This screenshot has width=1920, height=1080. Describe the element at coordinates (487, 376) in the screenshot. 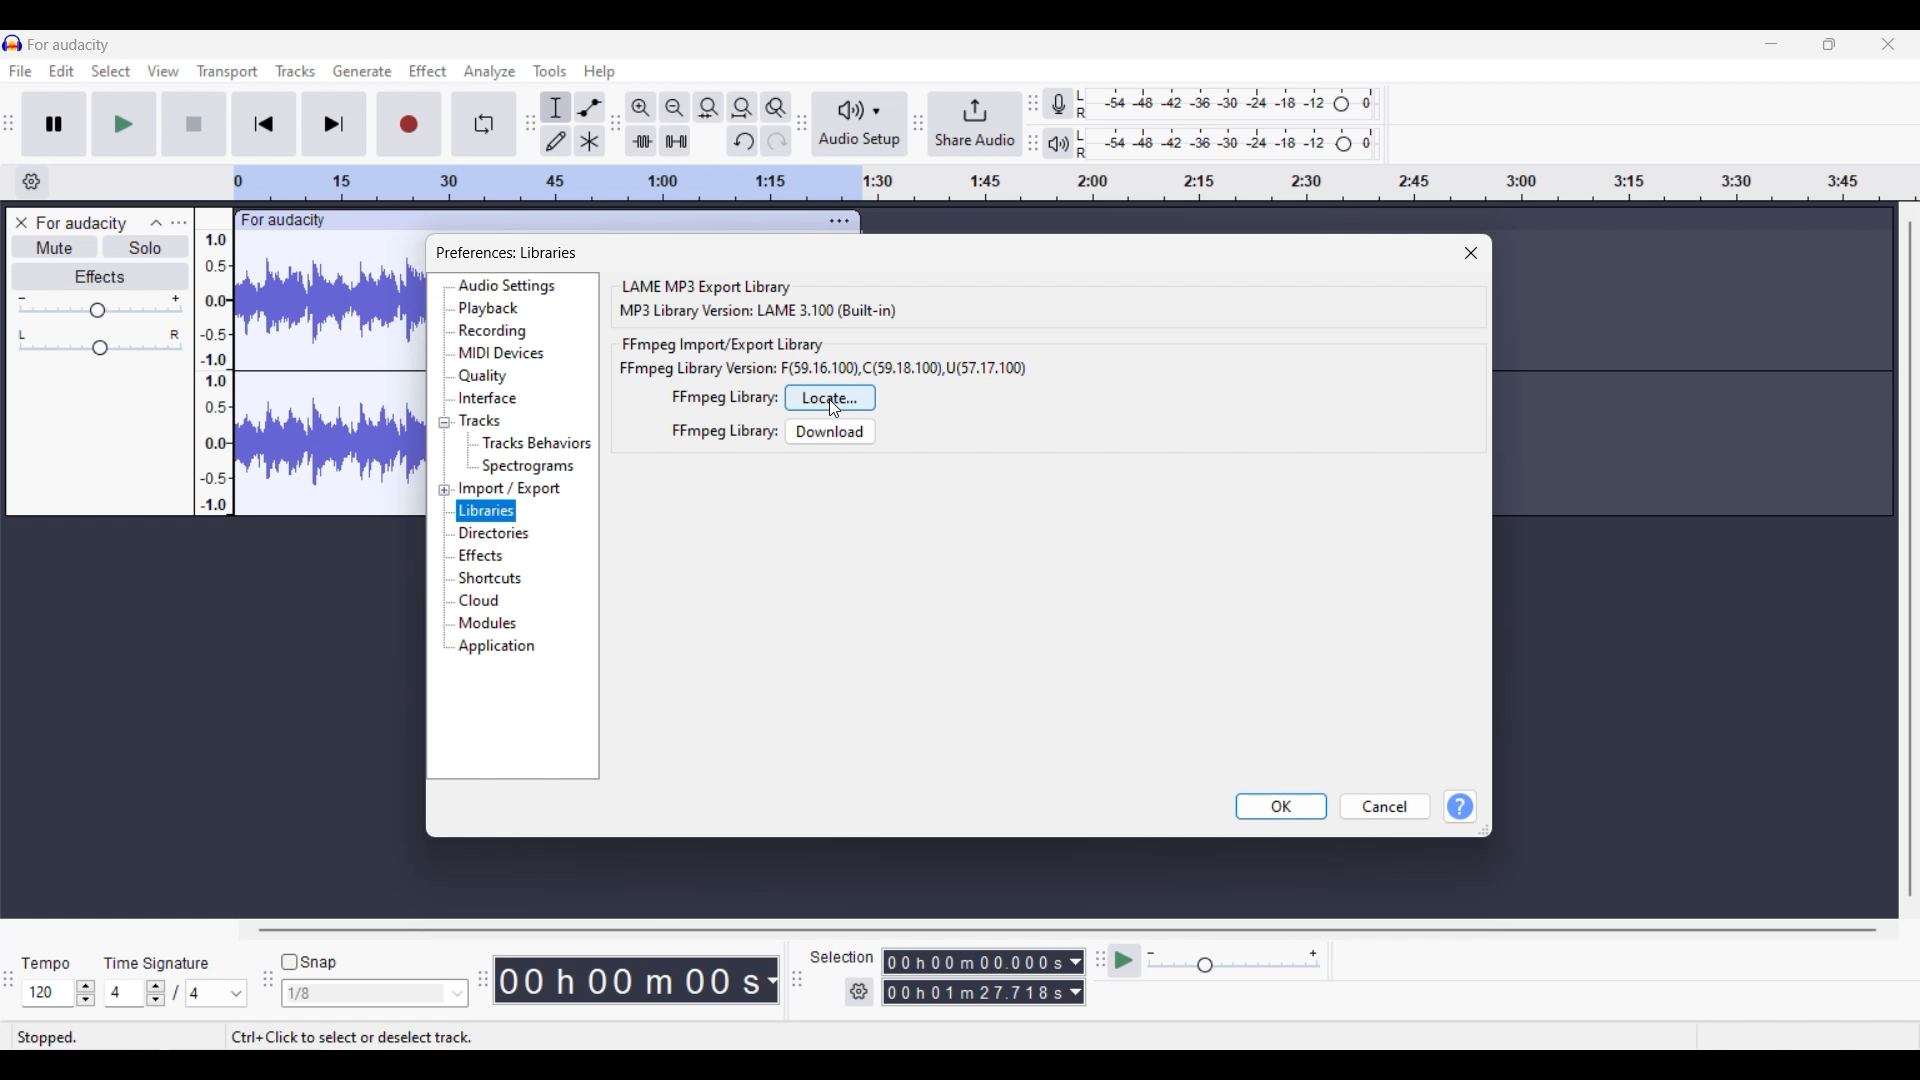

I see `Quality` at that location.